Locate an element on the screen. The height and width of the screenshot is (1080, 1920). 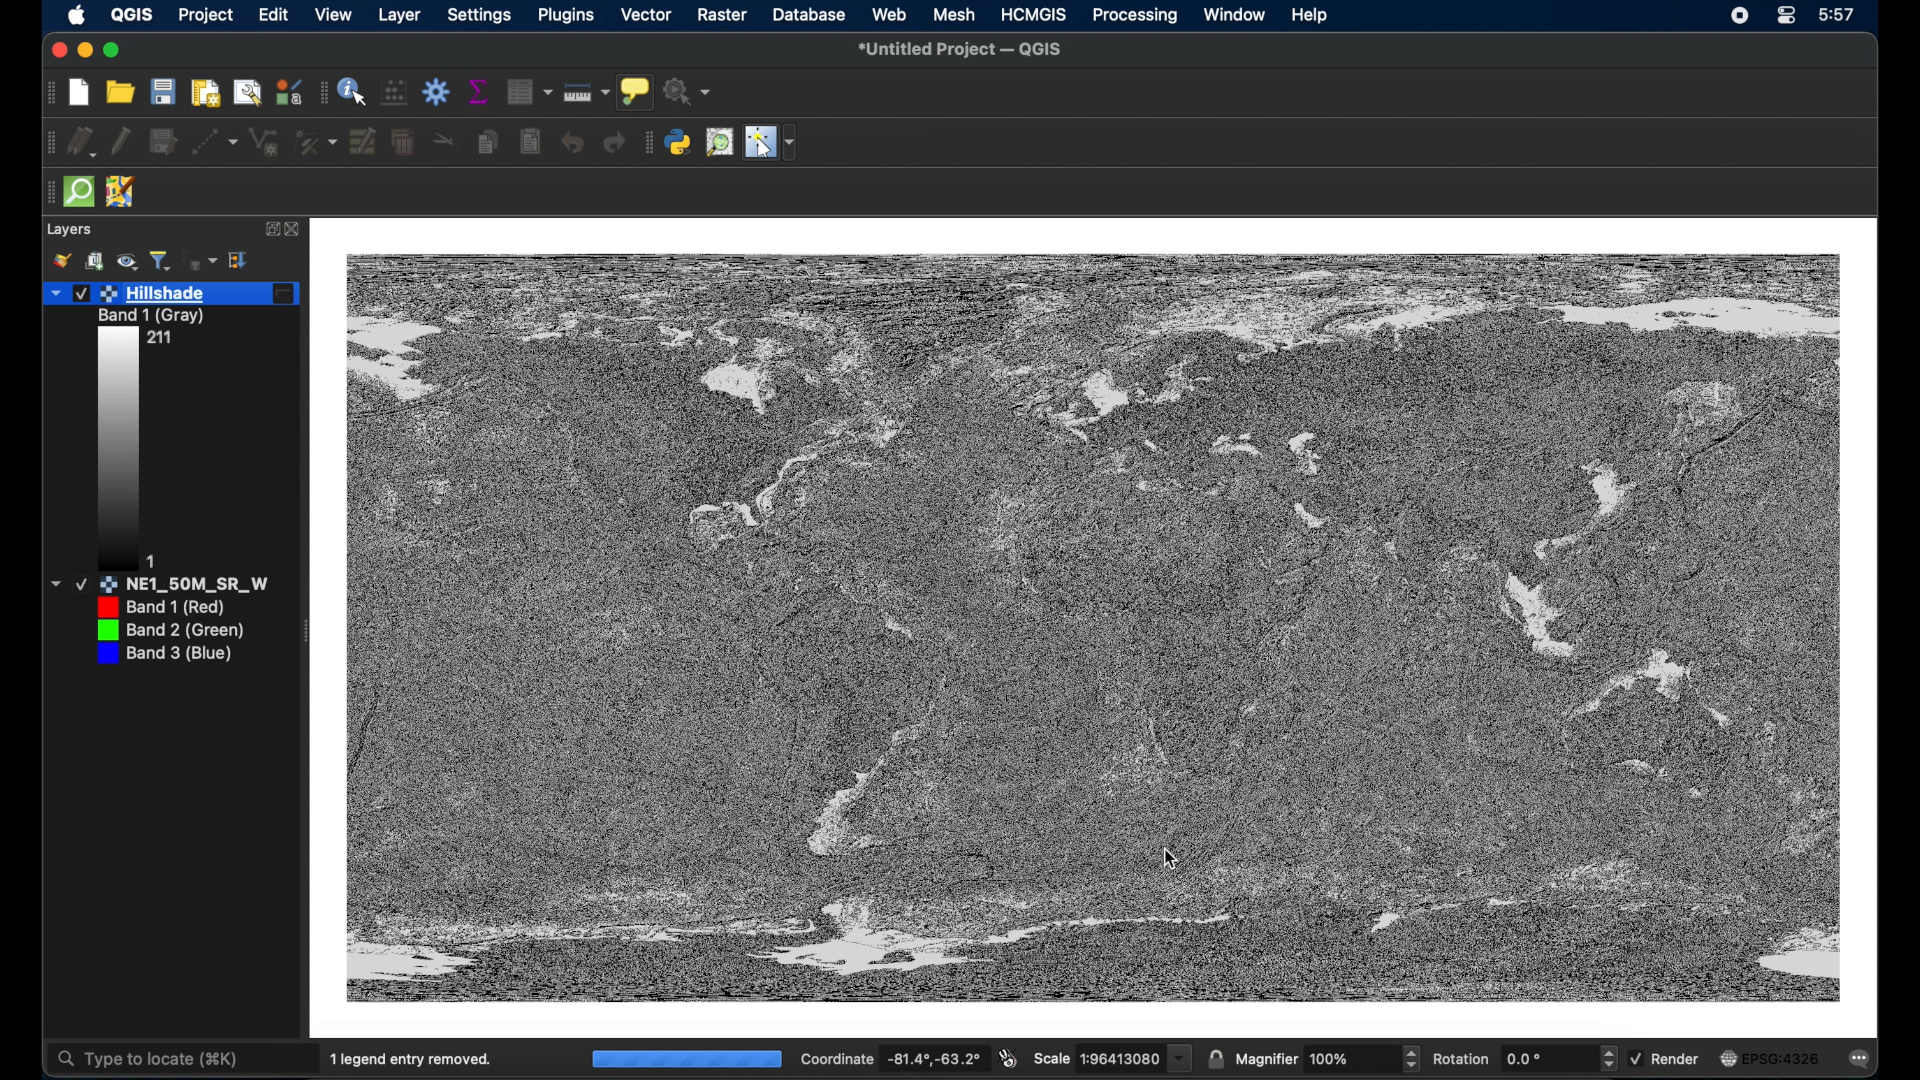
project is located at coordinates (206, 16).